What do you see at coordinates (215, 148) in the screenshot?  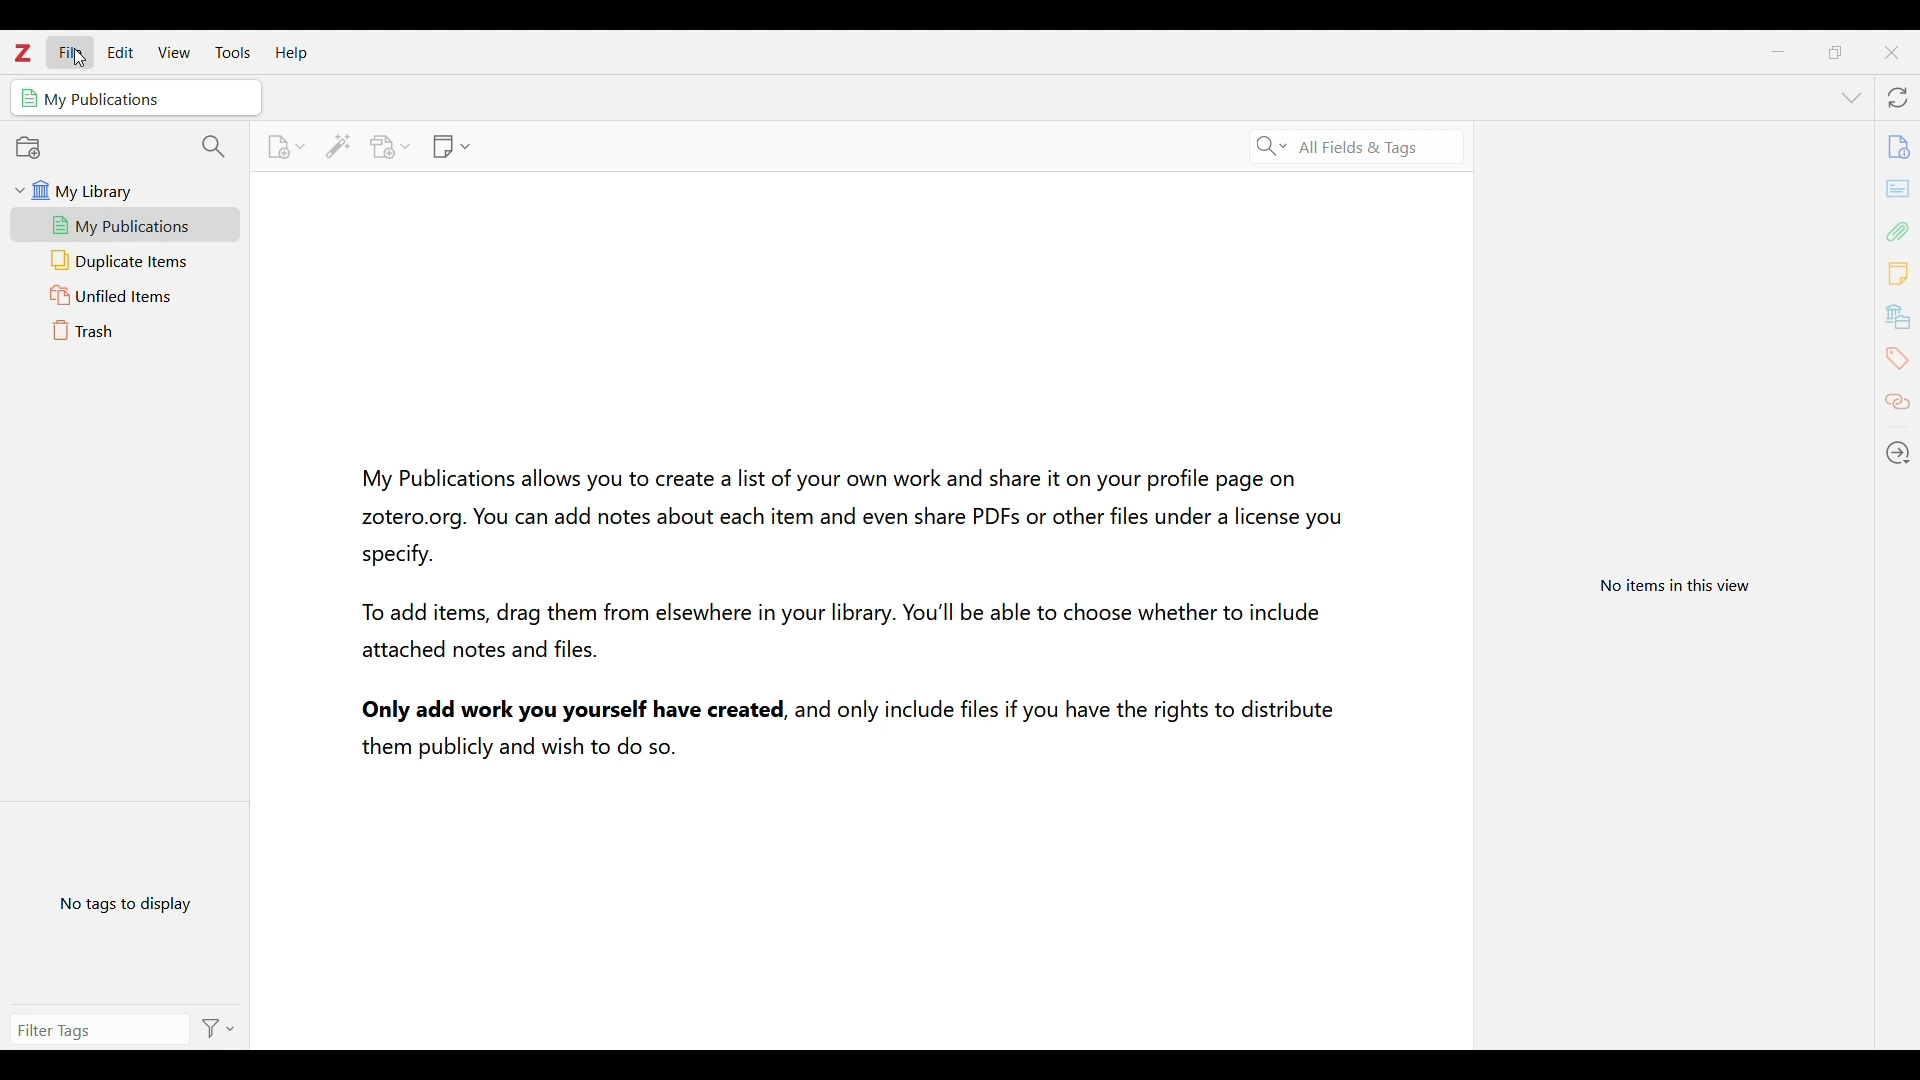 I see `Filter collections` at bounding box center [215, 148].